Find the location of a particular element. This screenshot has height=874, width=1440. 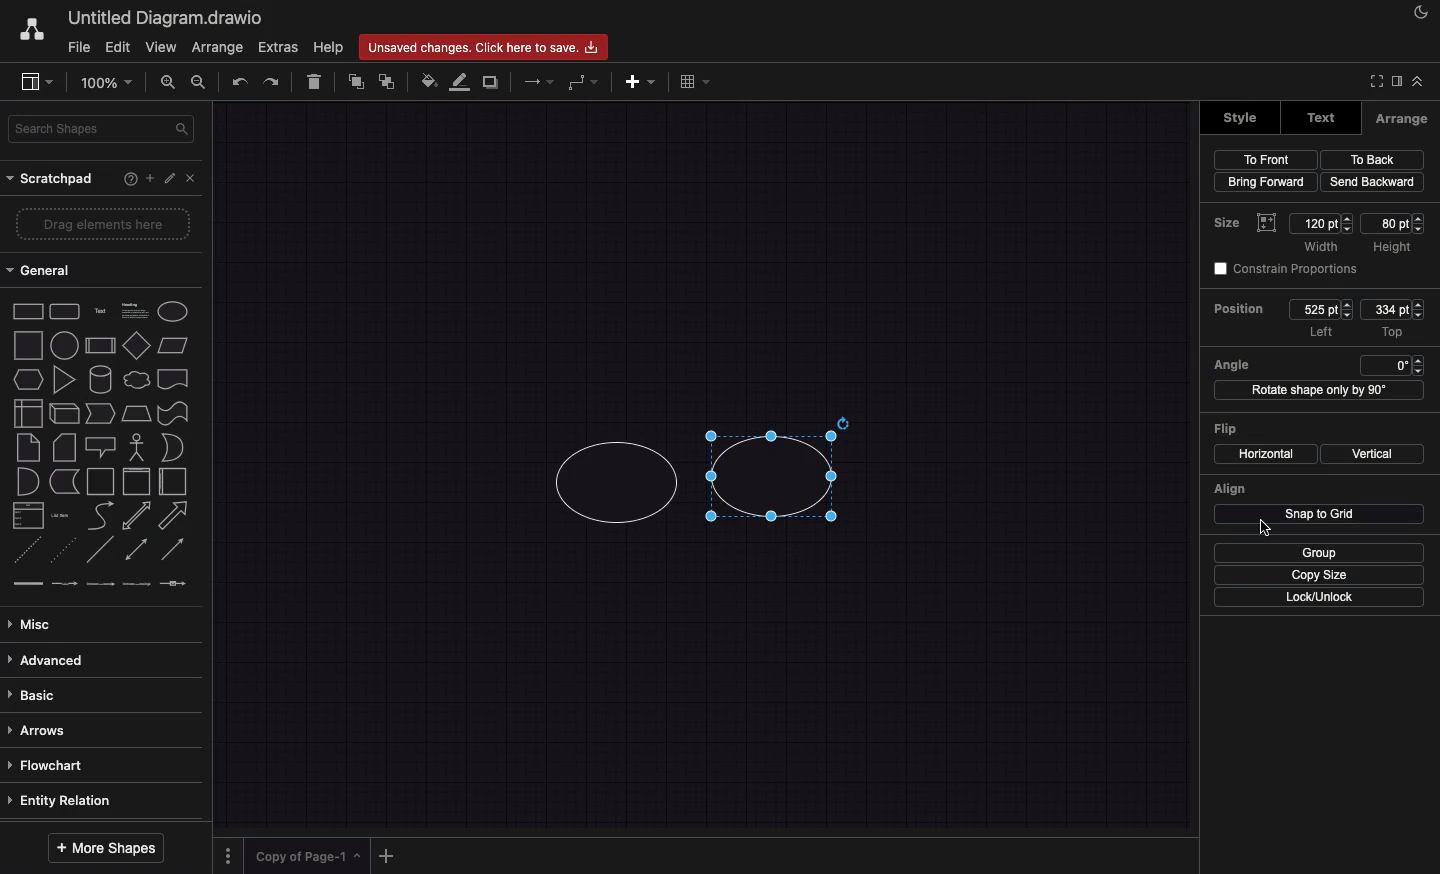

list is located at coordinates (28, 516).